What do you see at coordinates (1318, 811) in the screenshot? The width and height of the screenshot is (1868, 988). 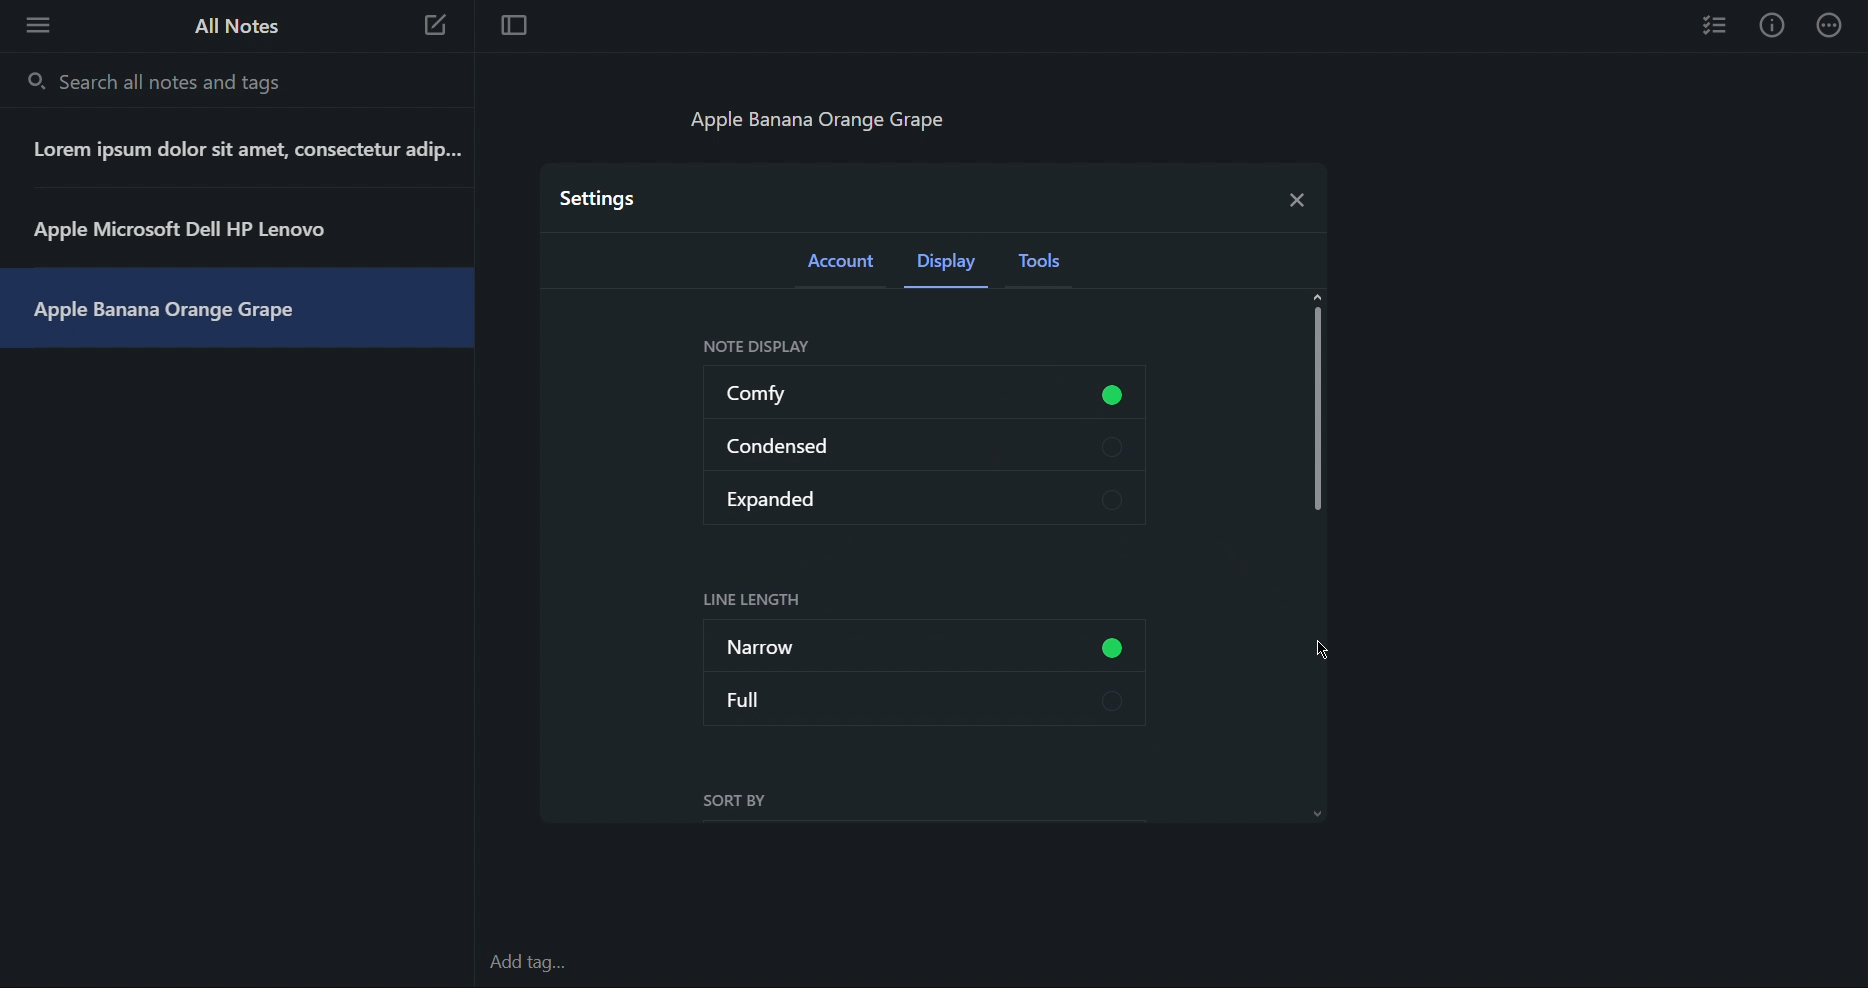 I see `scroll down` at bounding box center [1318, 811].